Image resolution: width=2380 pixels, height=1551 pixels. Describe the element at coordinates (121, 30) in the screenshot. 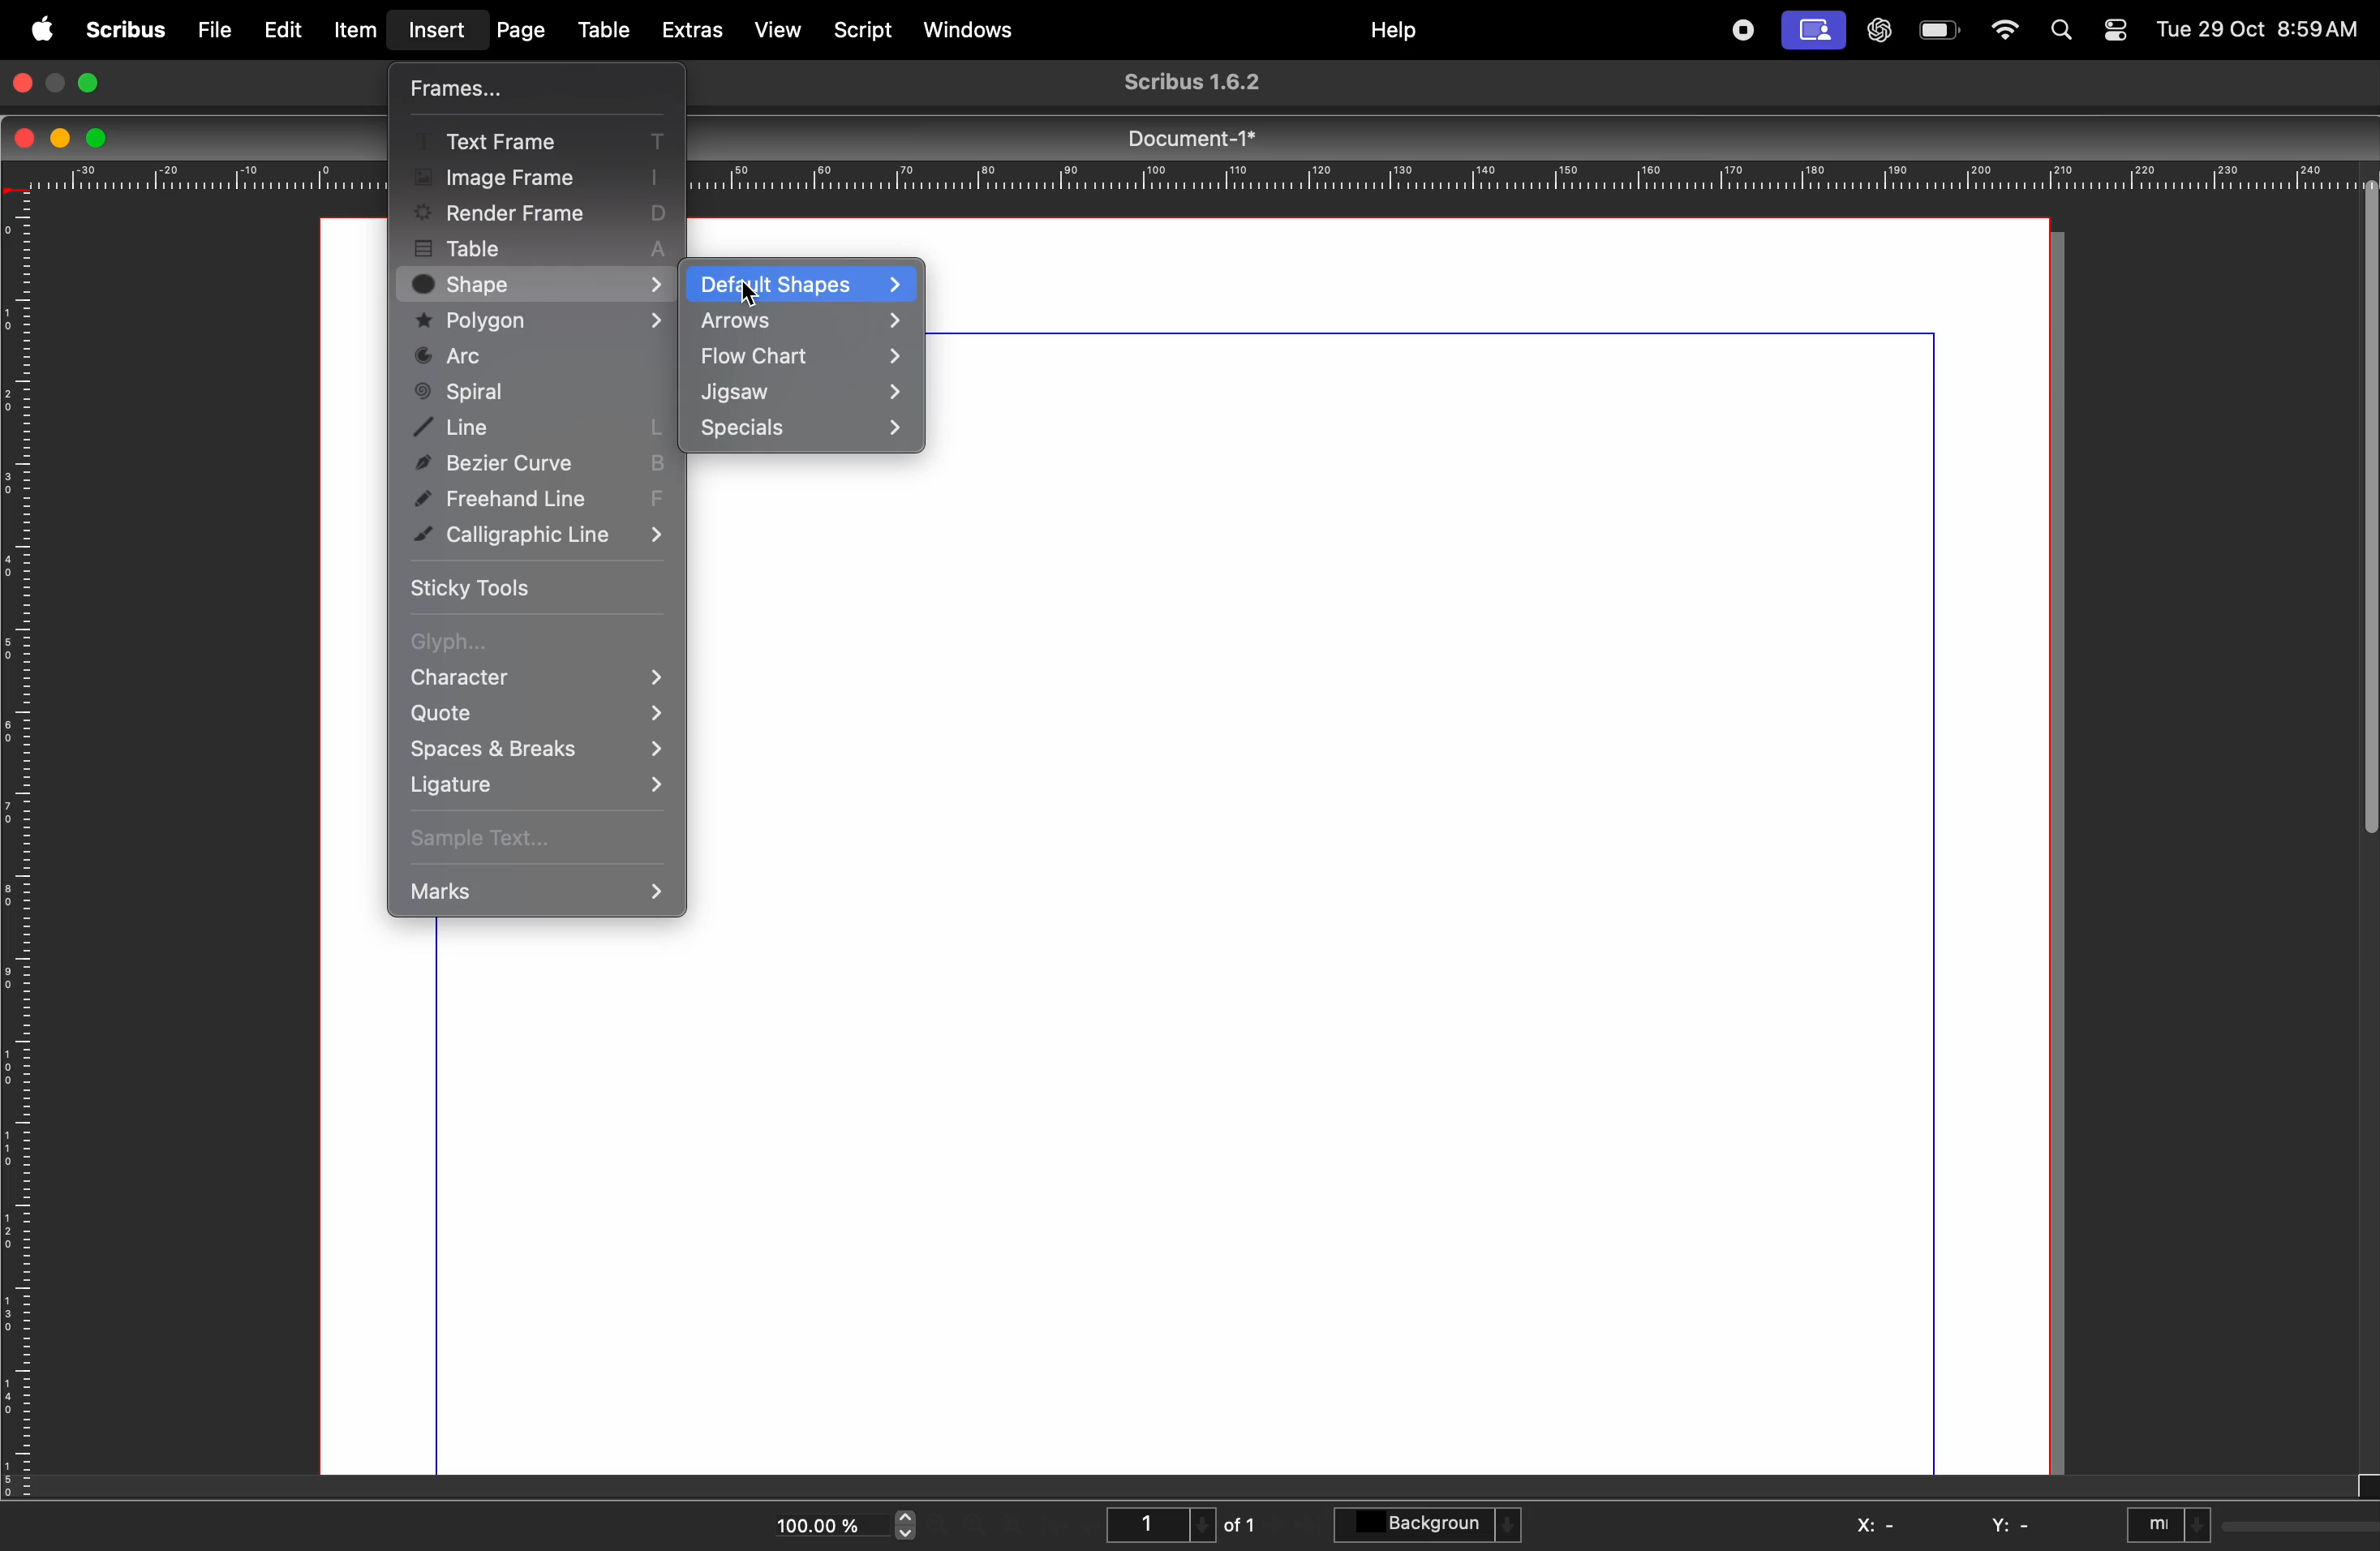

I see `scribus` at that location.